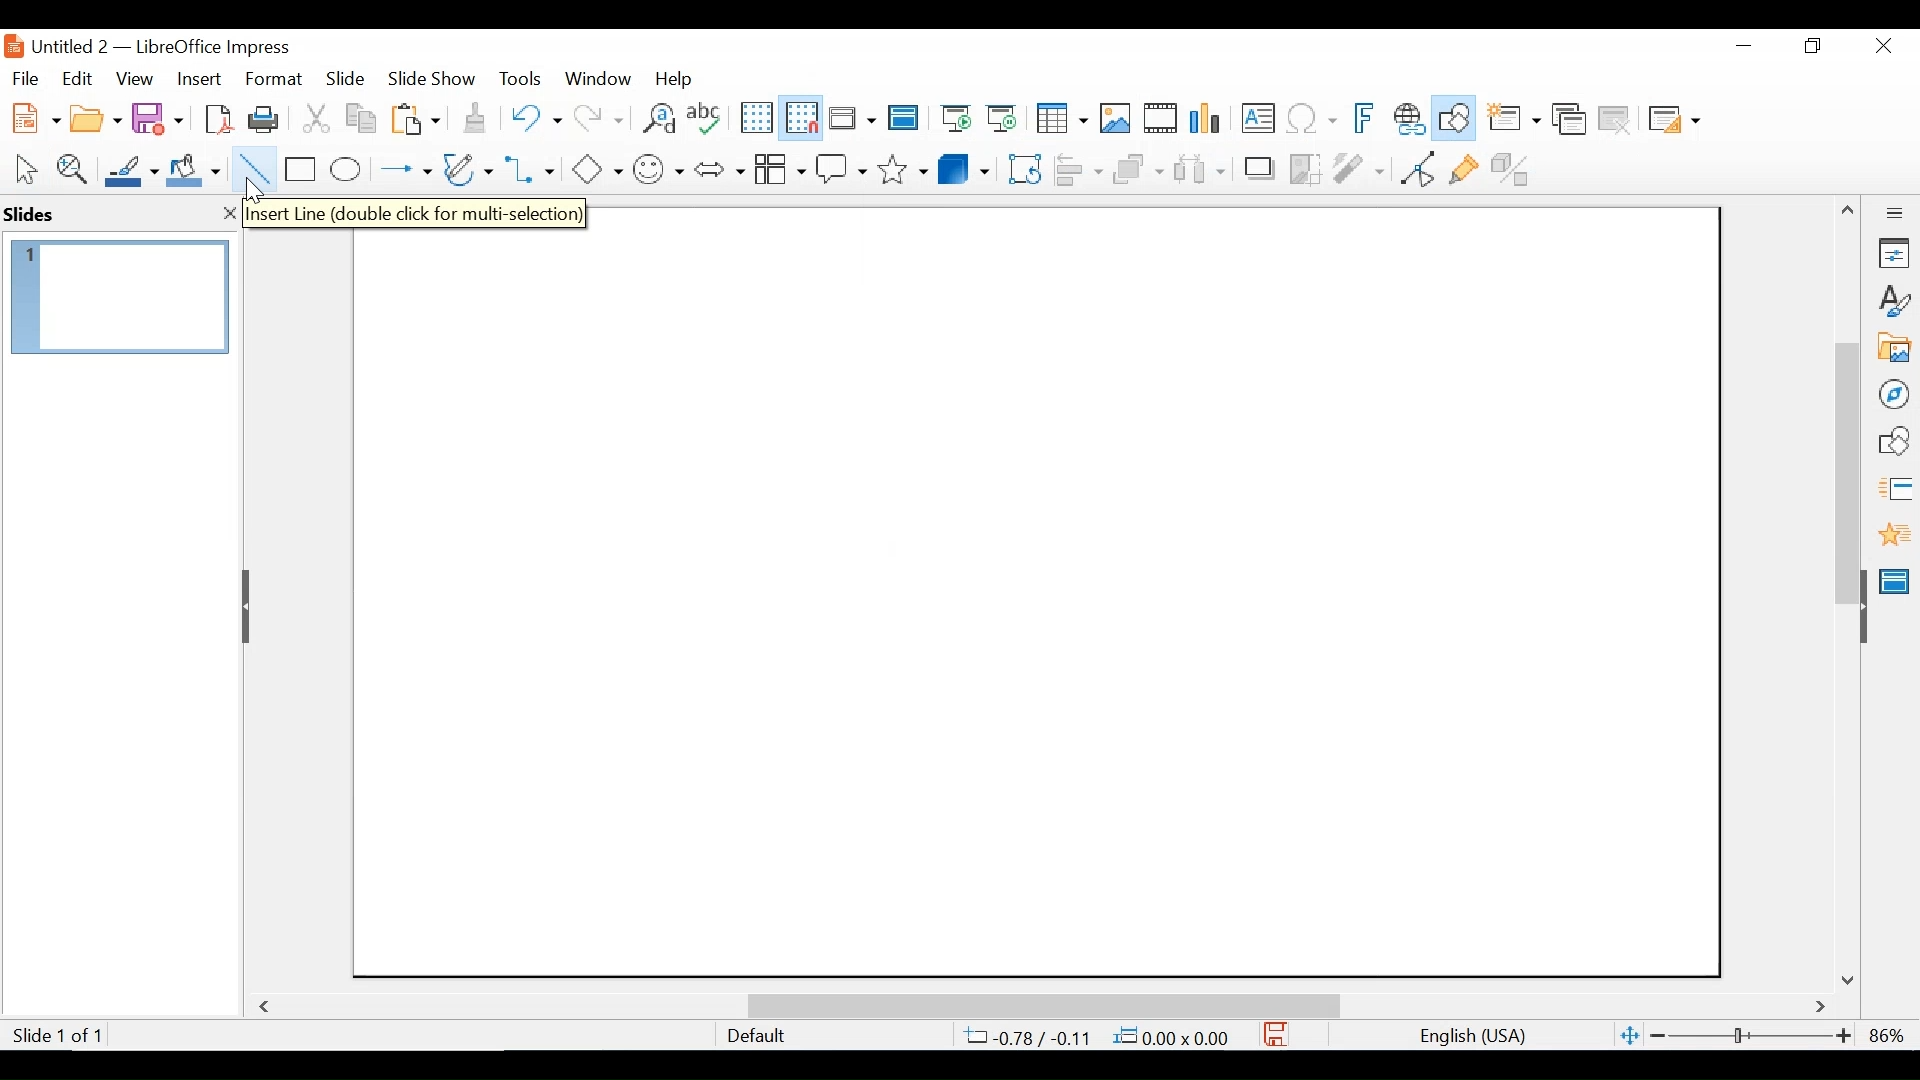 This screenshot has width=1920, height=1080. What do you see at coordinates (218, 117) in the screenshot?
I see `Export as PDF` at bounding box center [218, 117].